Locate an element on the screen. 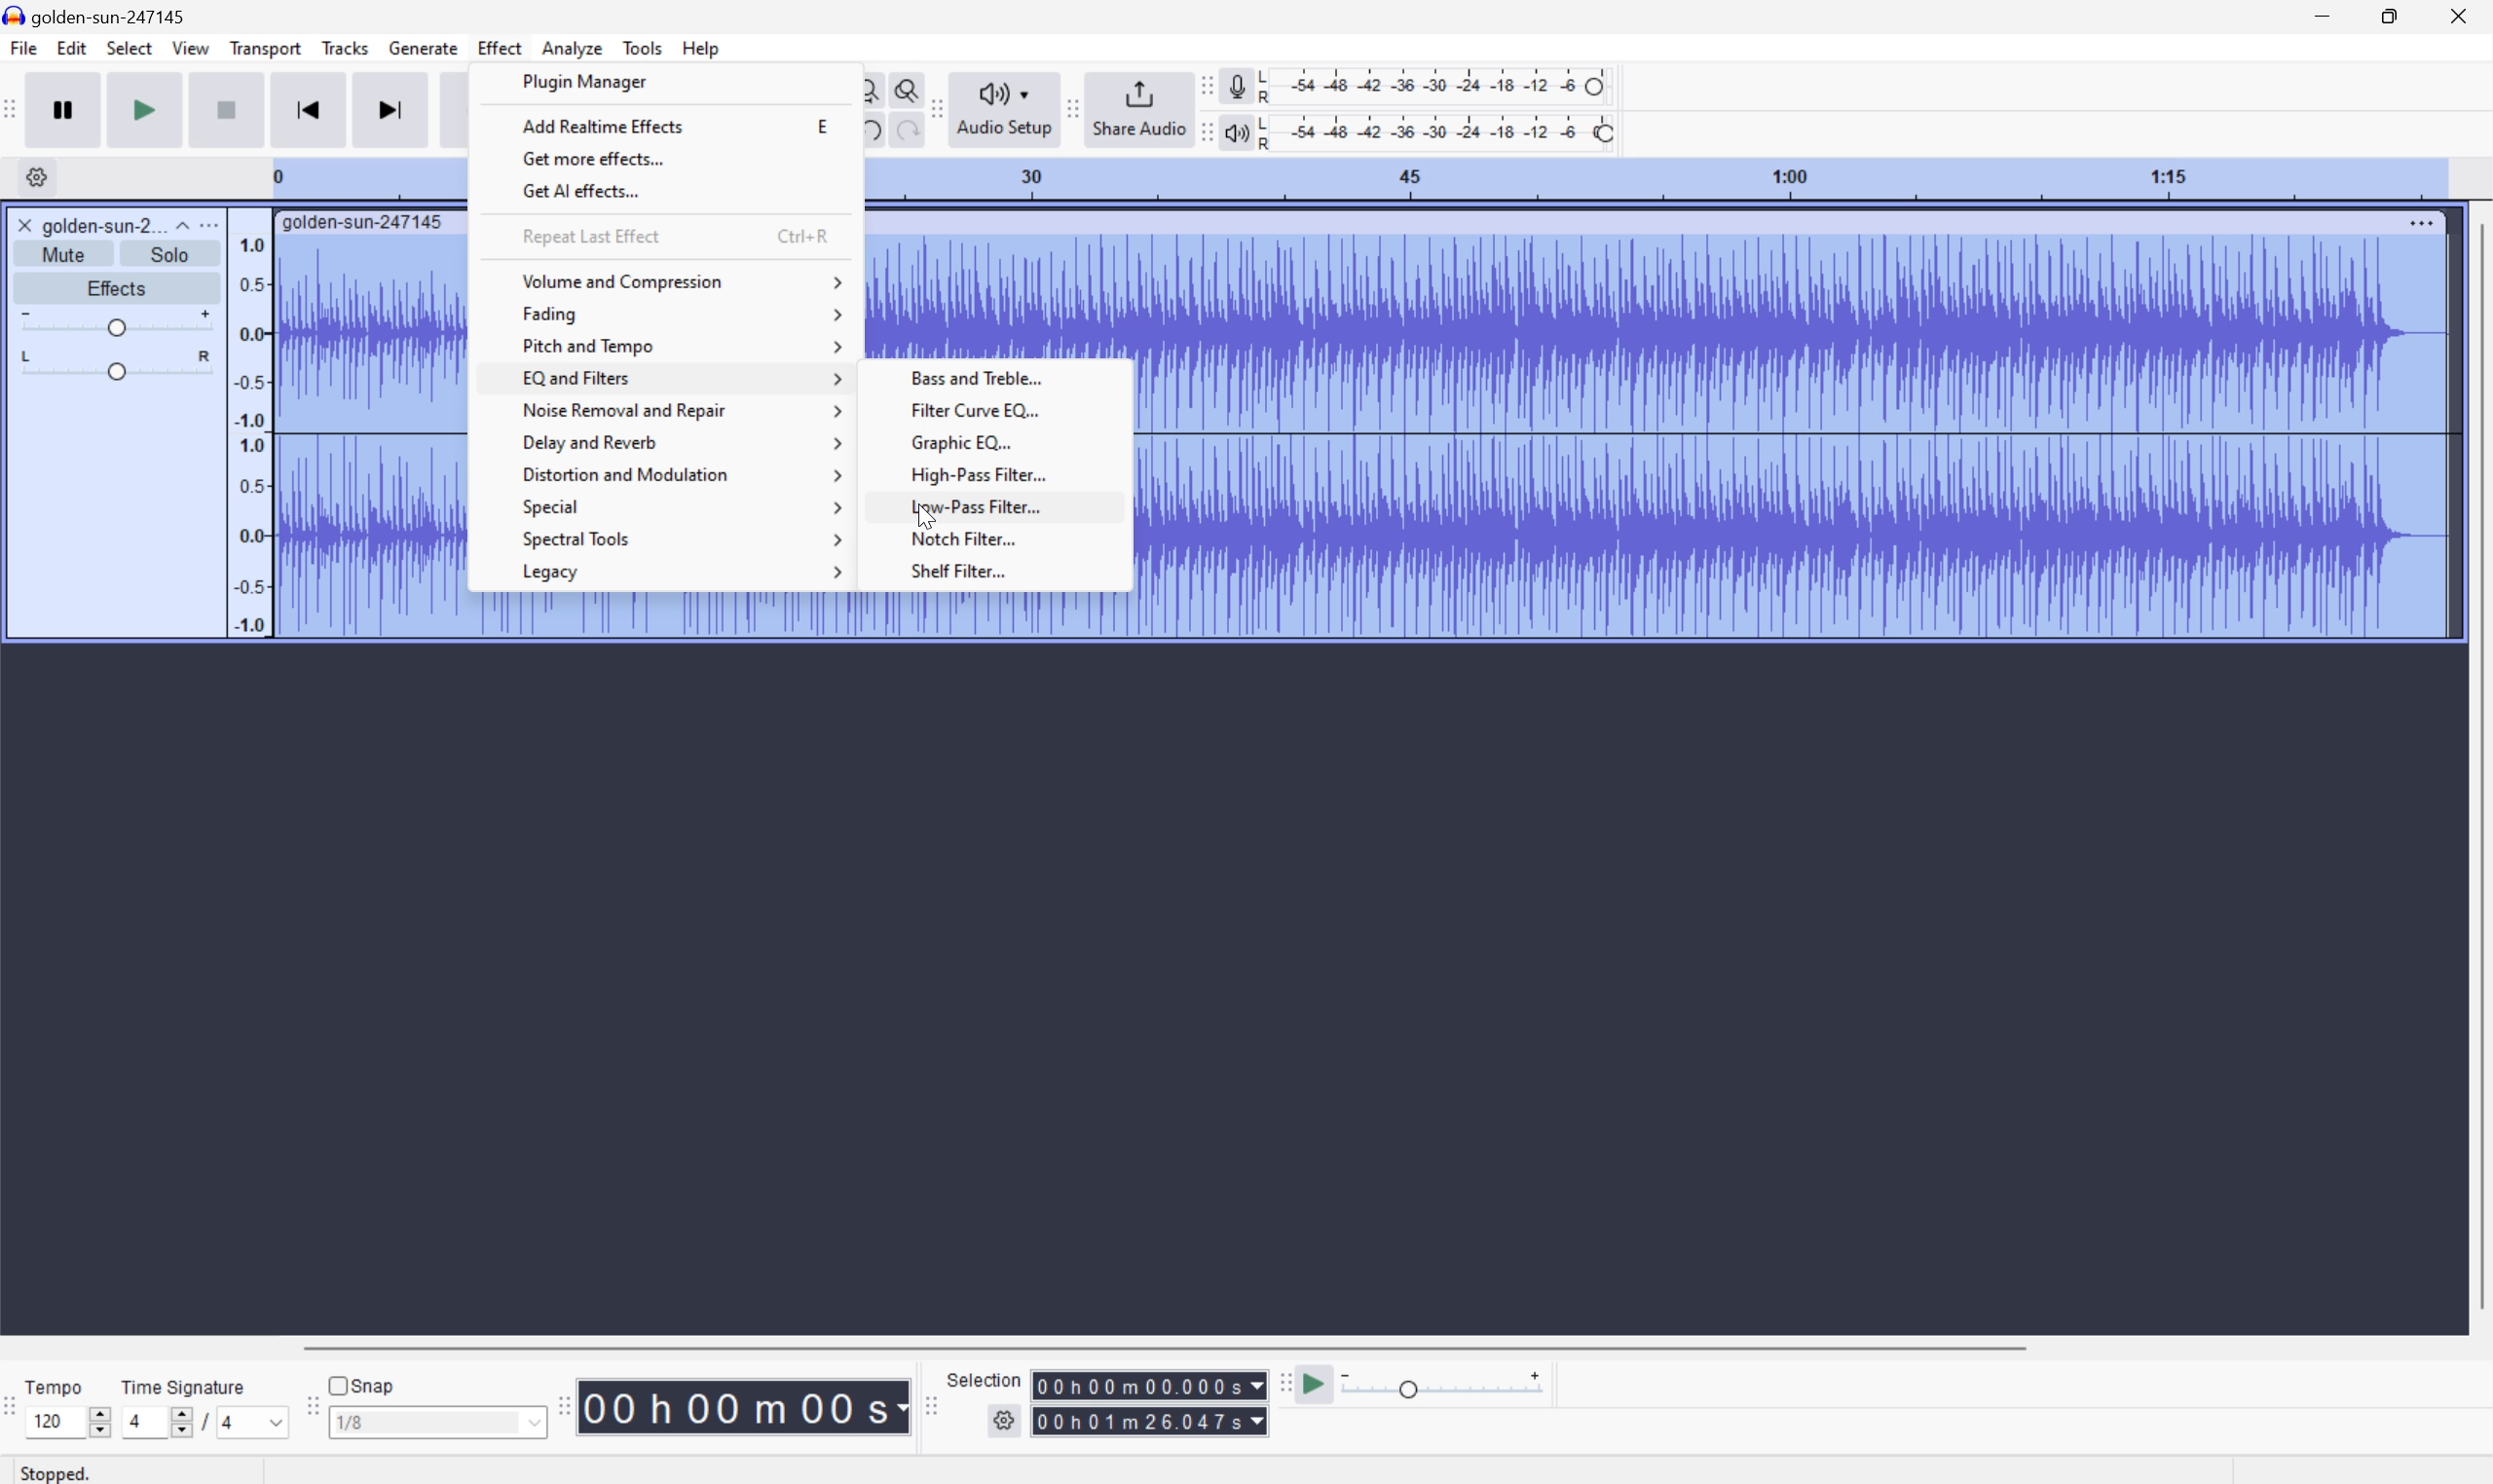  Spectral tools is located at coordinates (680, 542).